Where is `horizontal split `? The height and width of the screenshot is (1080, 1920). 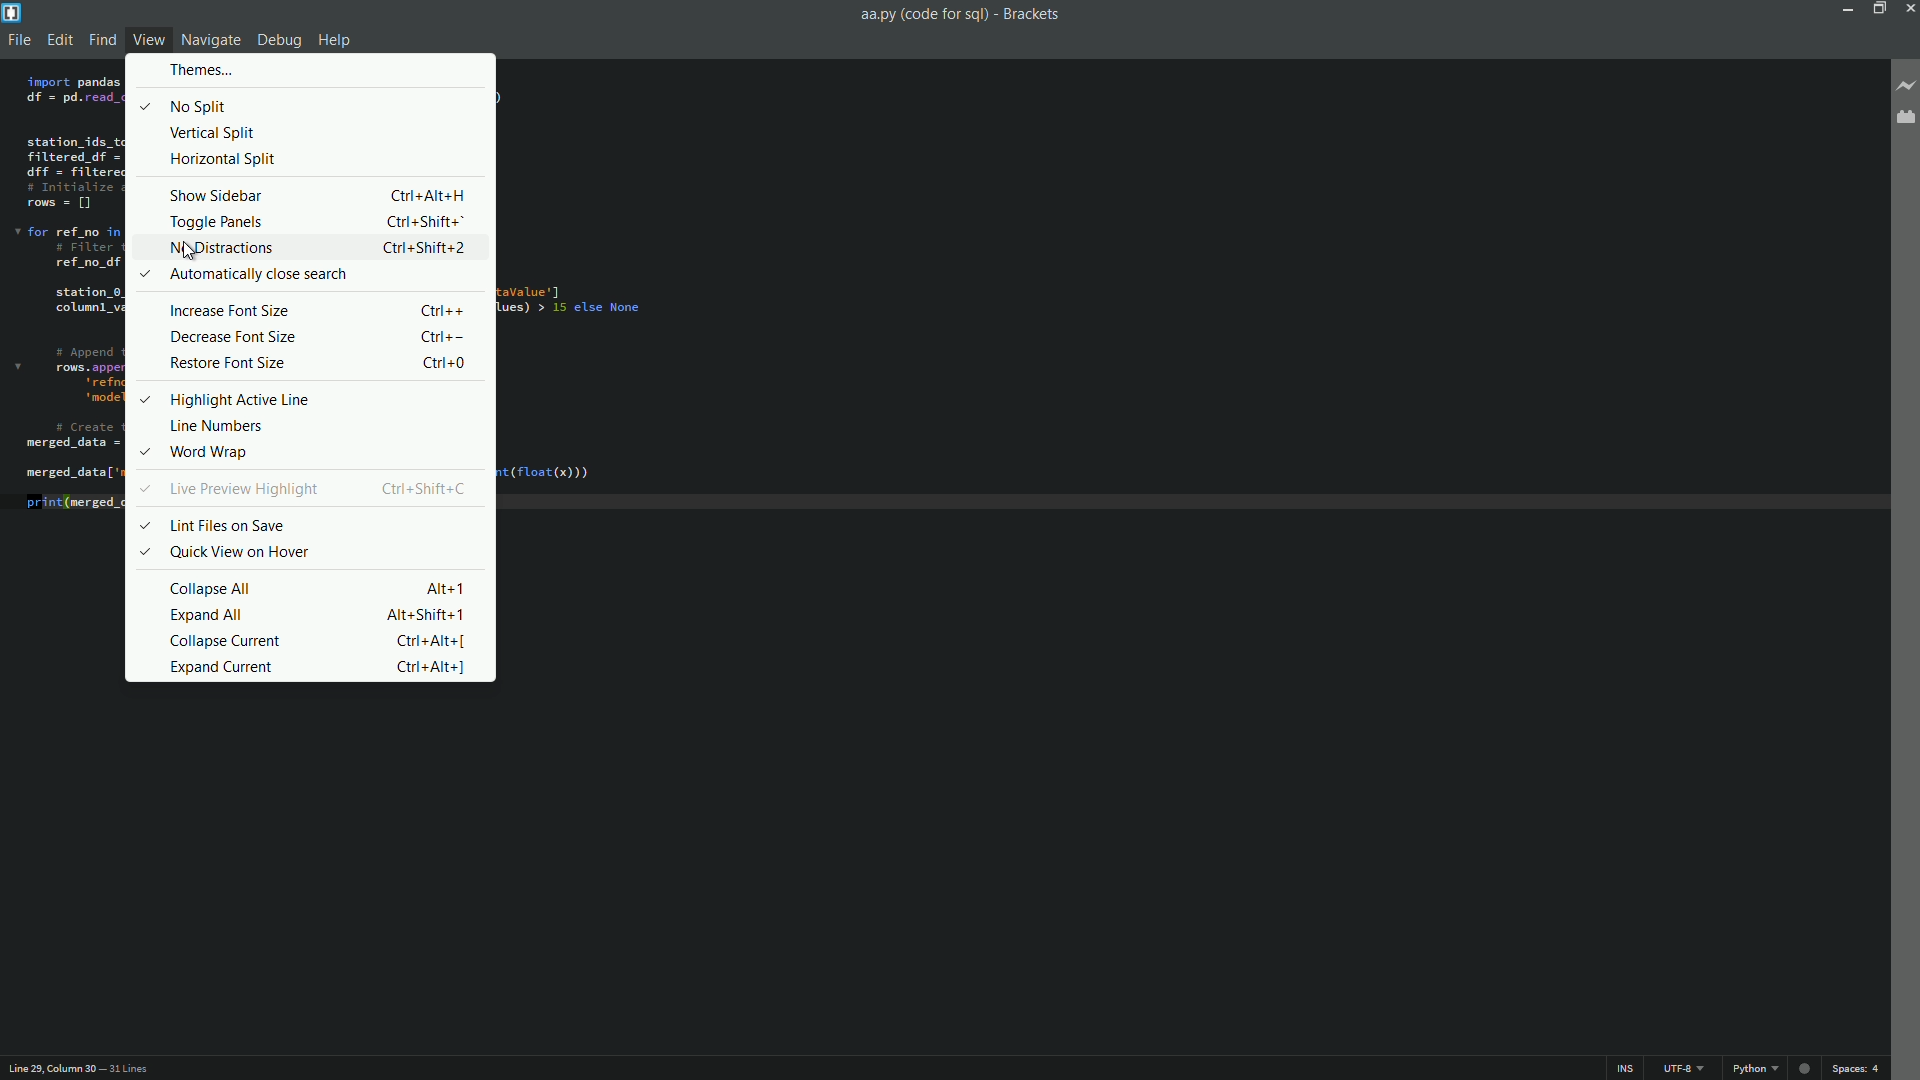
horizontal split  is located at coordinates (313, 157).